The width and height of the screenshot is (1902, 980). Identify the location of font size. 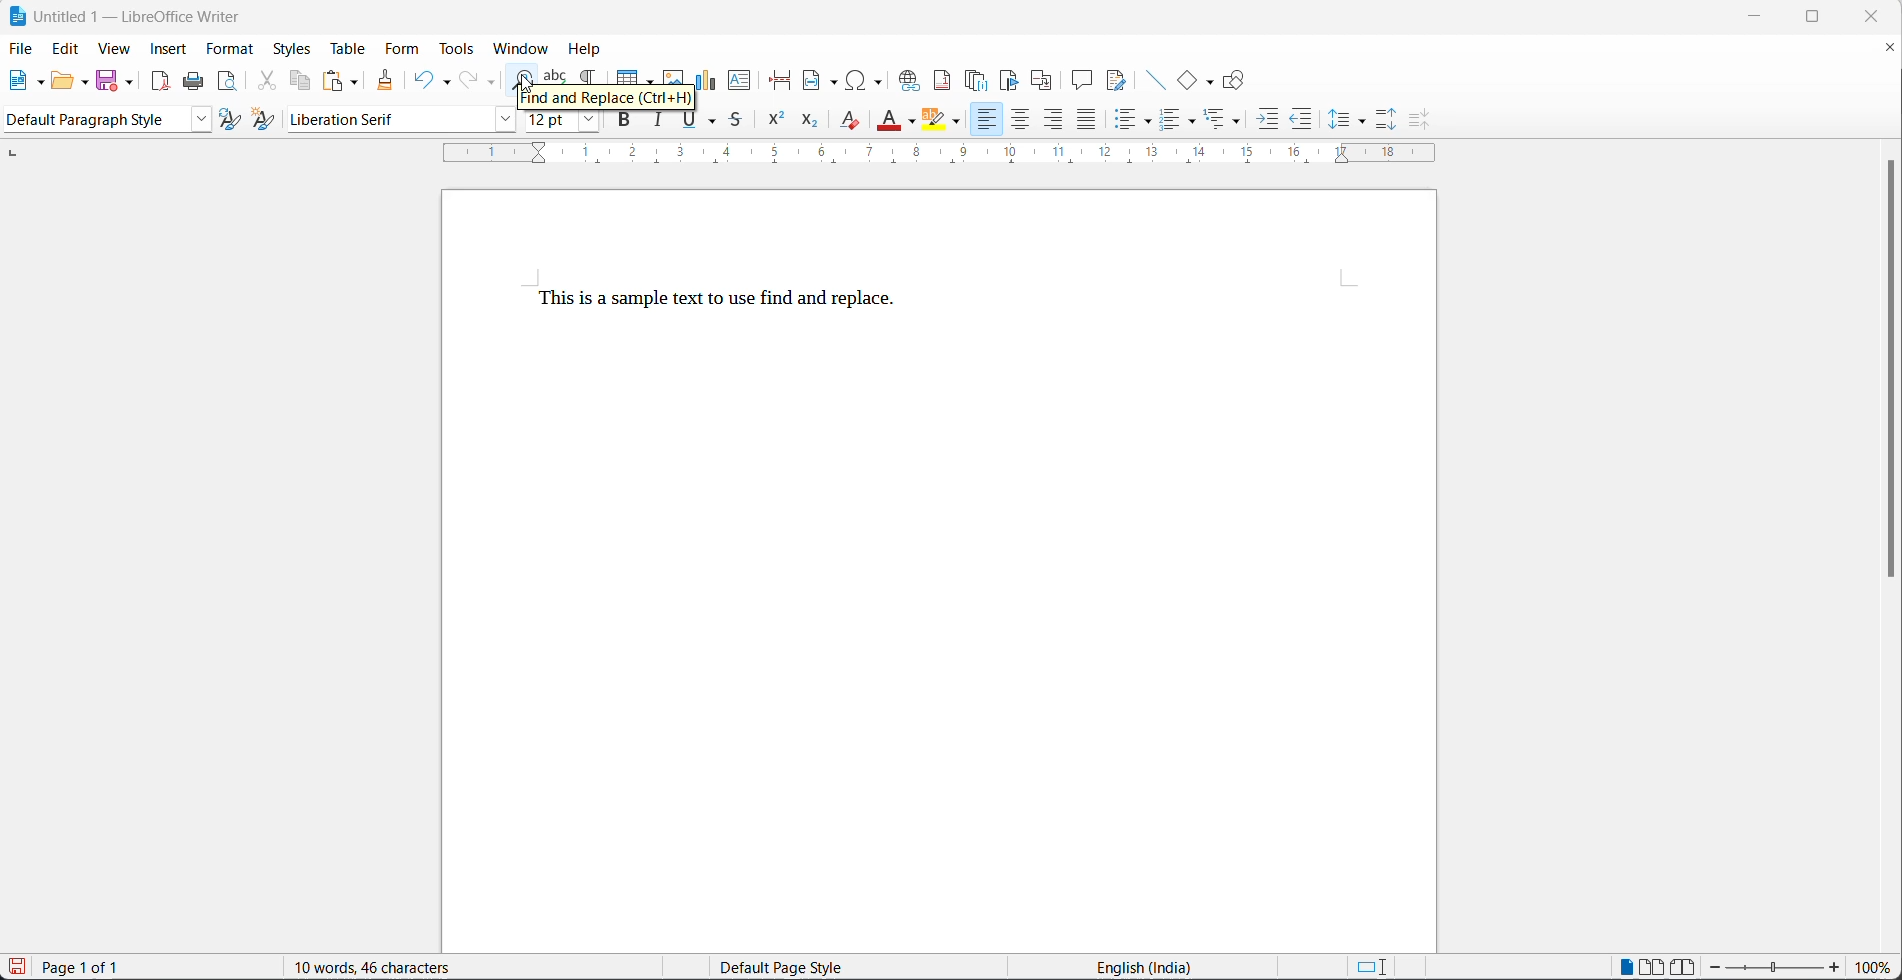
(545, 122).